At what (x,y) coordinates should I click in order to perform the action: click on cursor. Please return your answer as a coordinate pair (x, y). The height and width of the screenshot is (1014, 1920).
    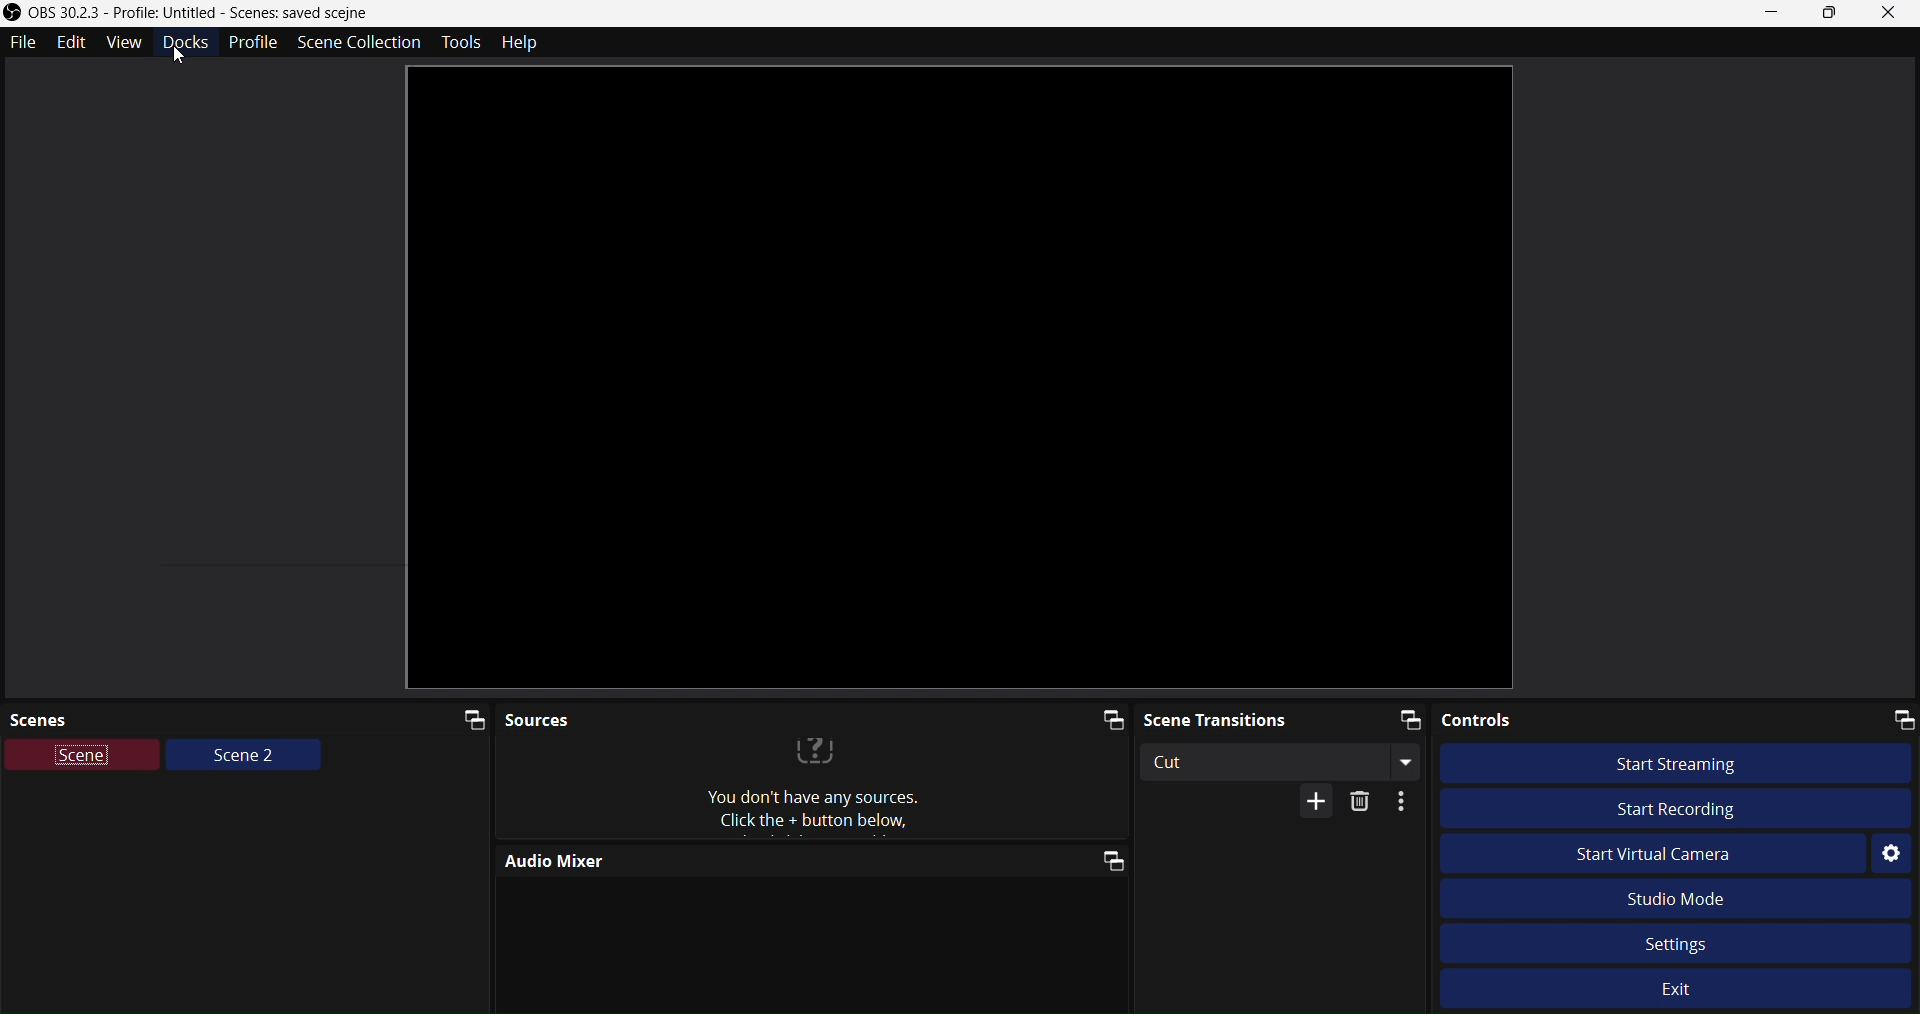
    Looking at the image, I should click on (183, 55).